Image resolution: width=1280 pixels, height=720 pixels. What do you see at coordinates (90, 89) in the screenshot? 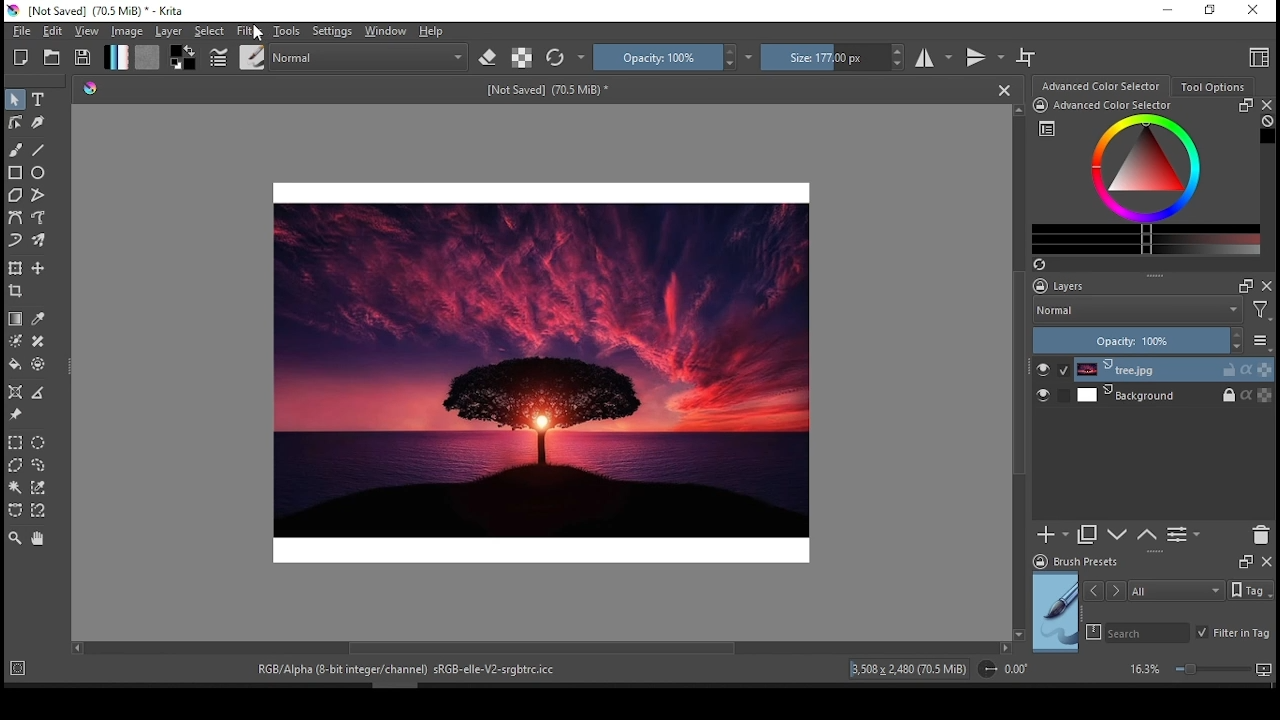
I see `Picker` at bounding box center [90, 89].